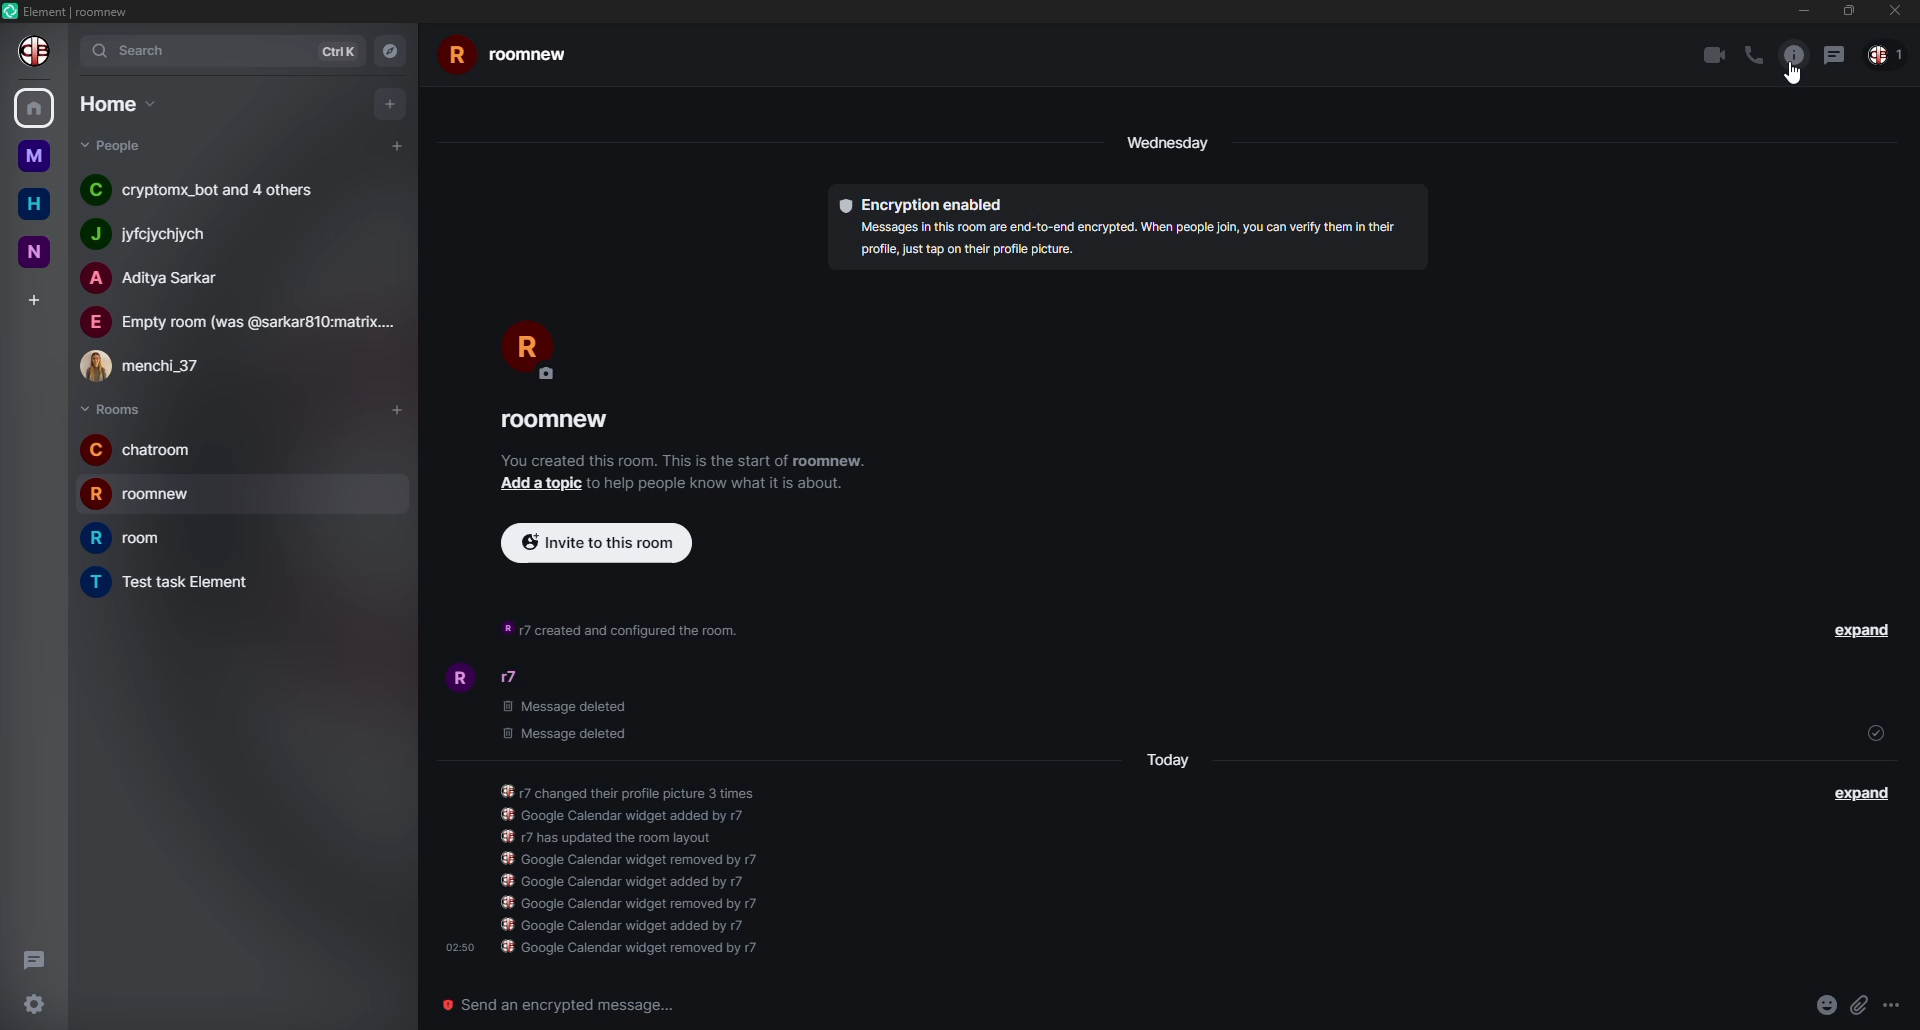 The height and width of the screenshot is (1030, 1920). I want to click on people, so click(1886, 54).